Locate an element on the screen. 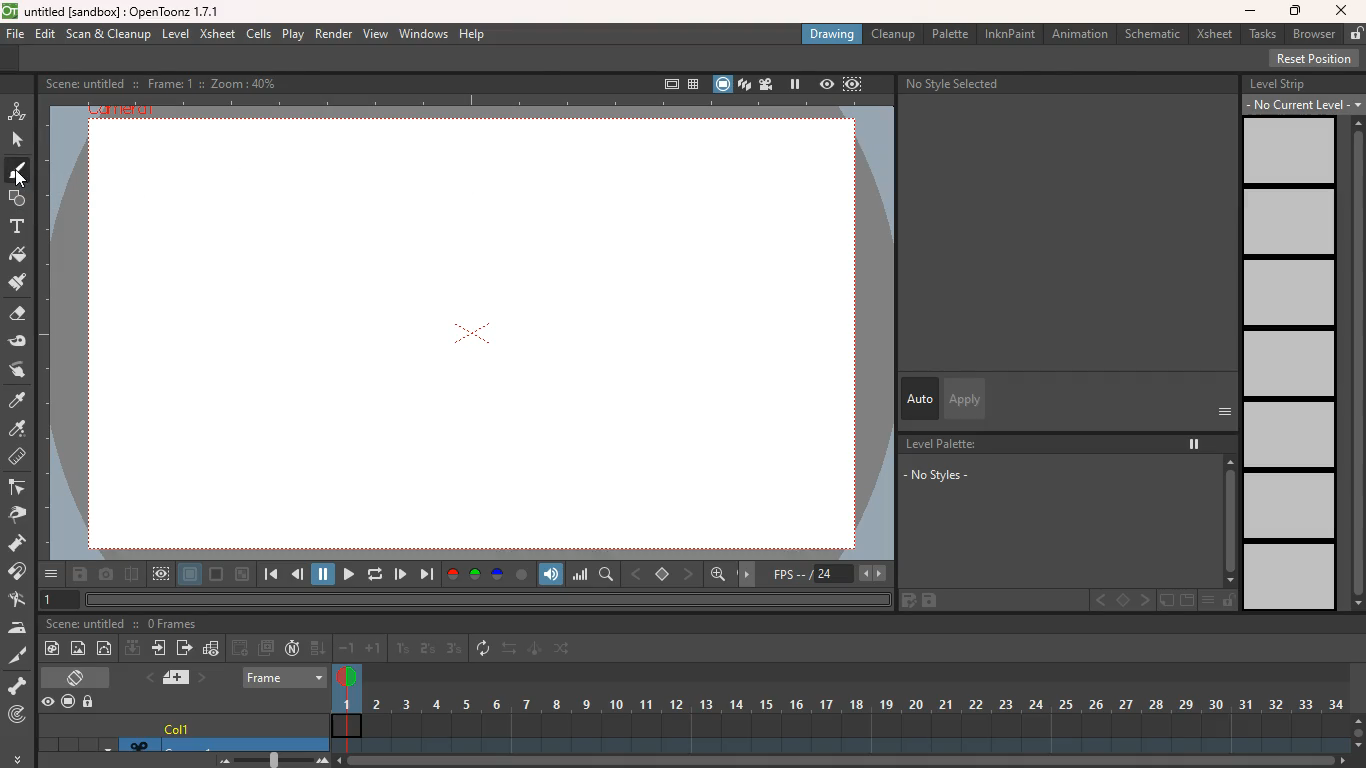 The image size is (1366, 768). tap is located at coordinates (20, 601).